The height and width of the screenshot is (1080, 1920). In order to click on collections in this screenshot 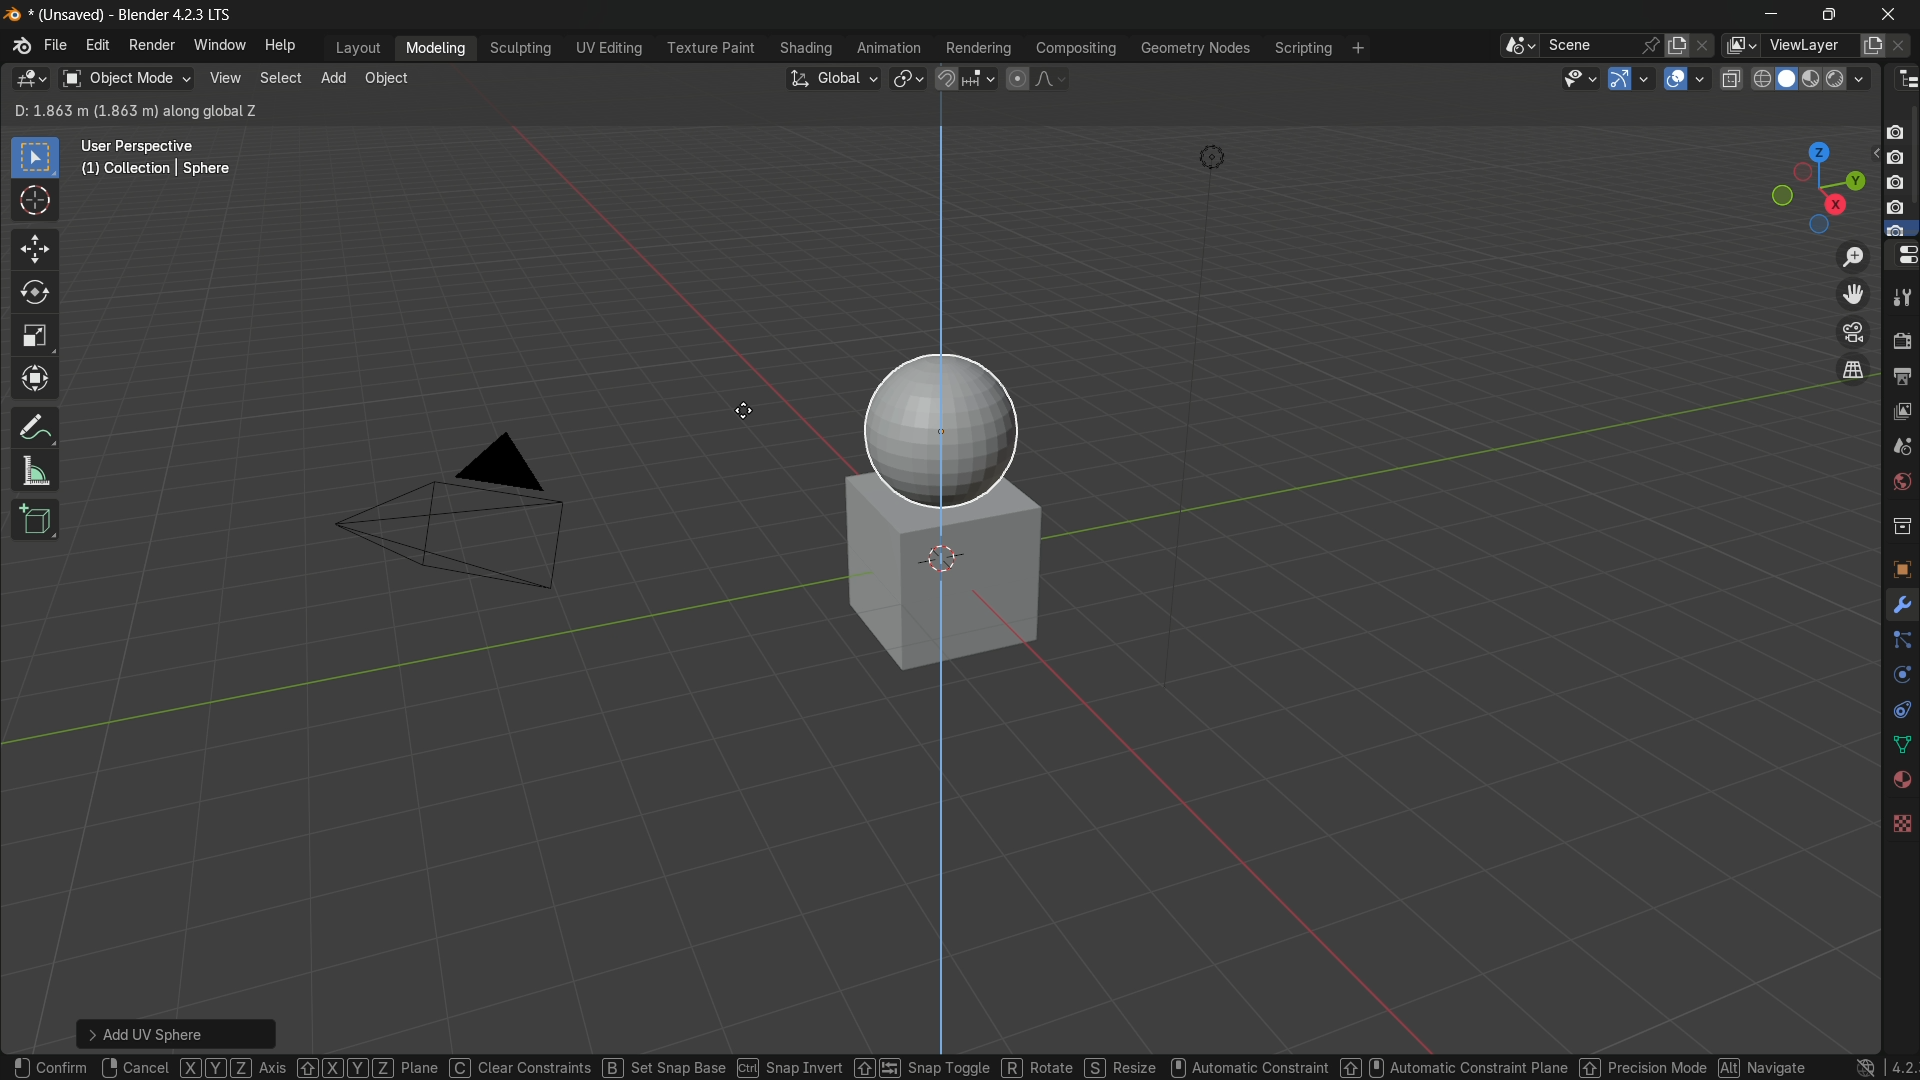, I will do `click(1900, 526)`.